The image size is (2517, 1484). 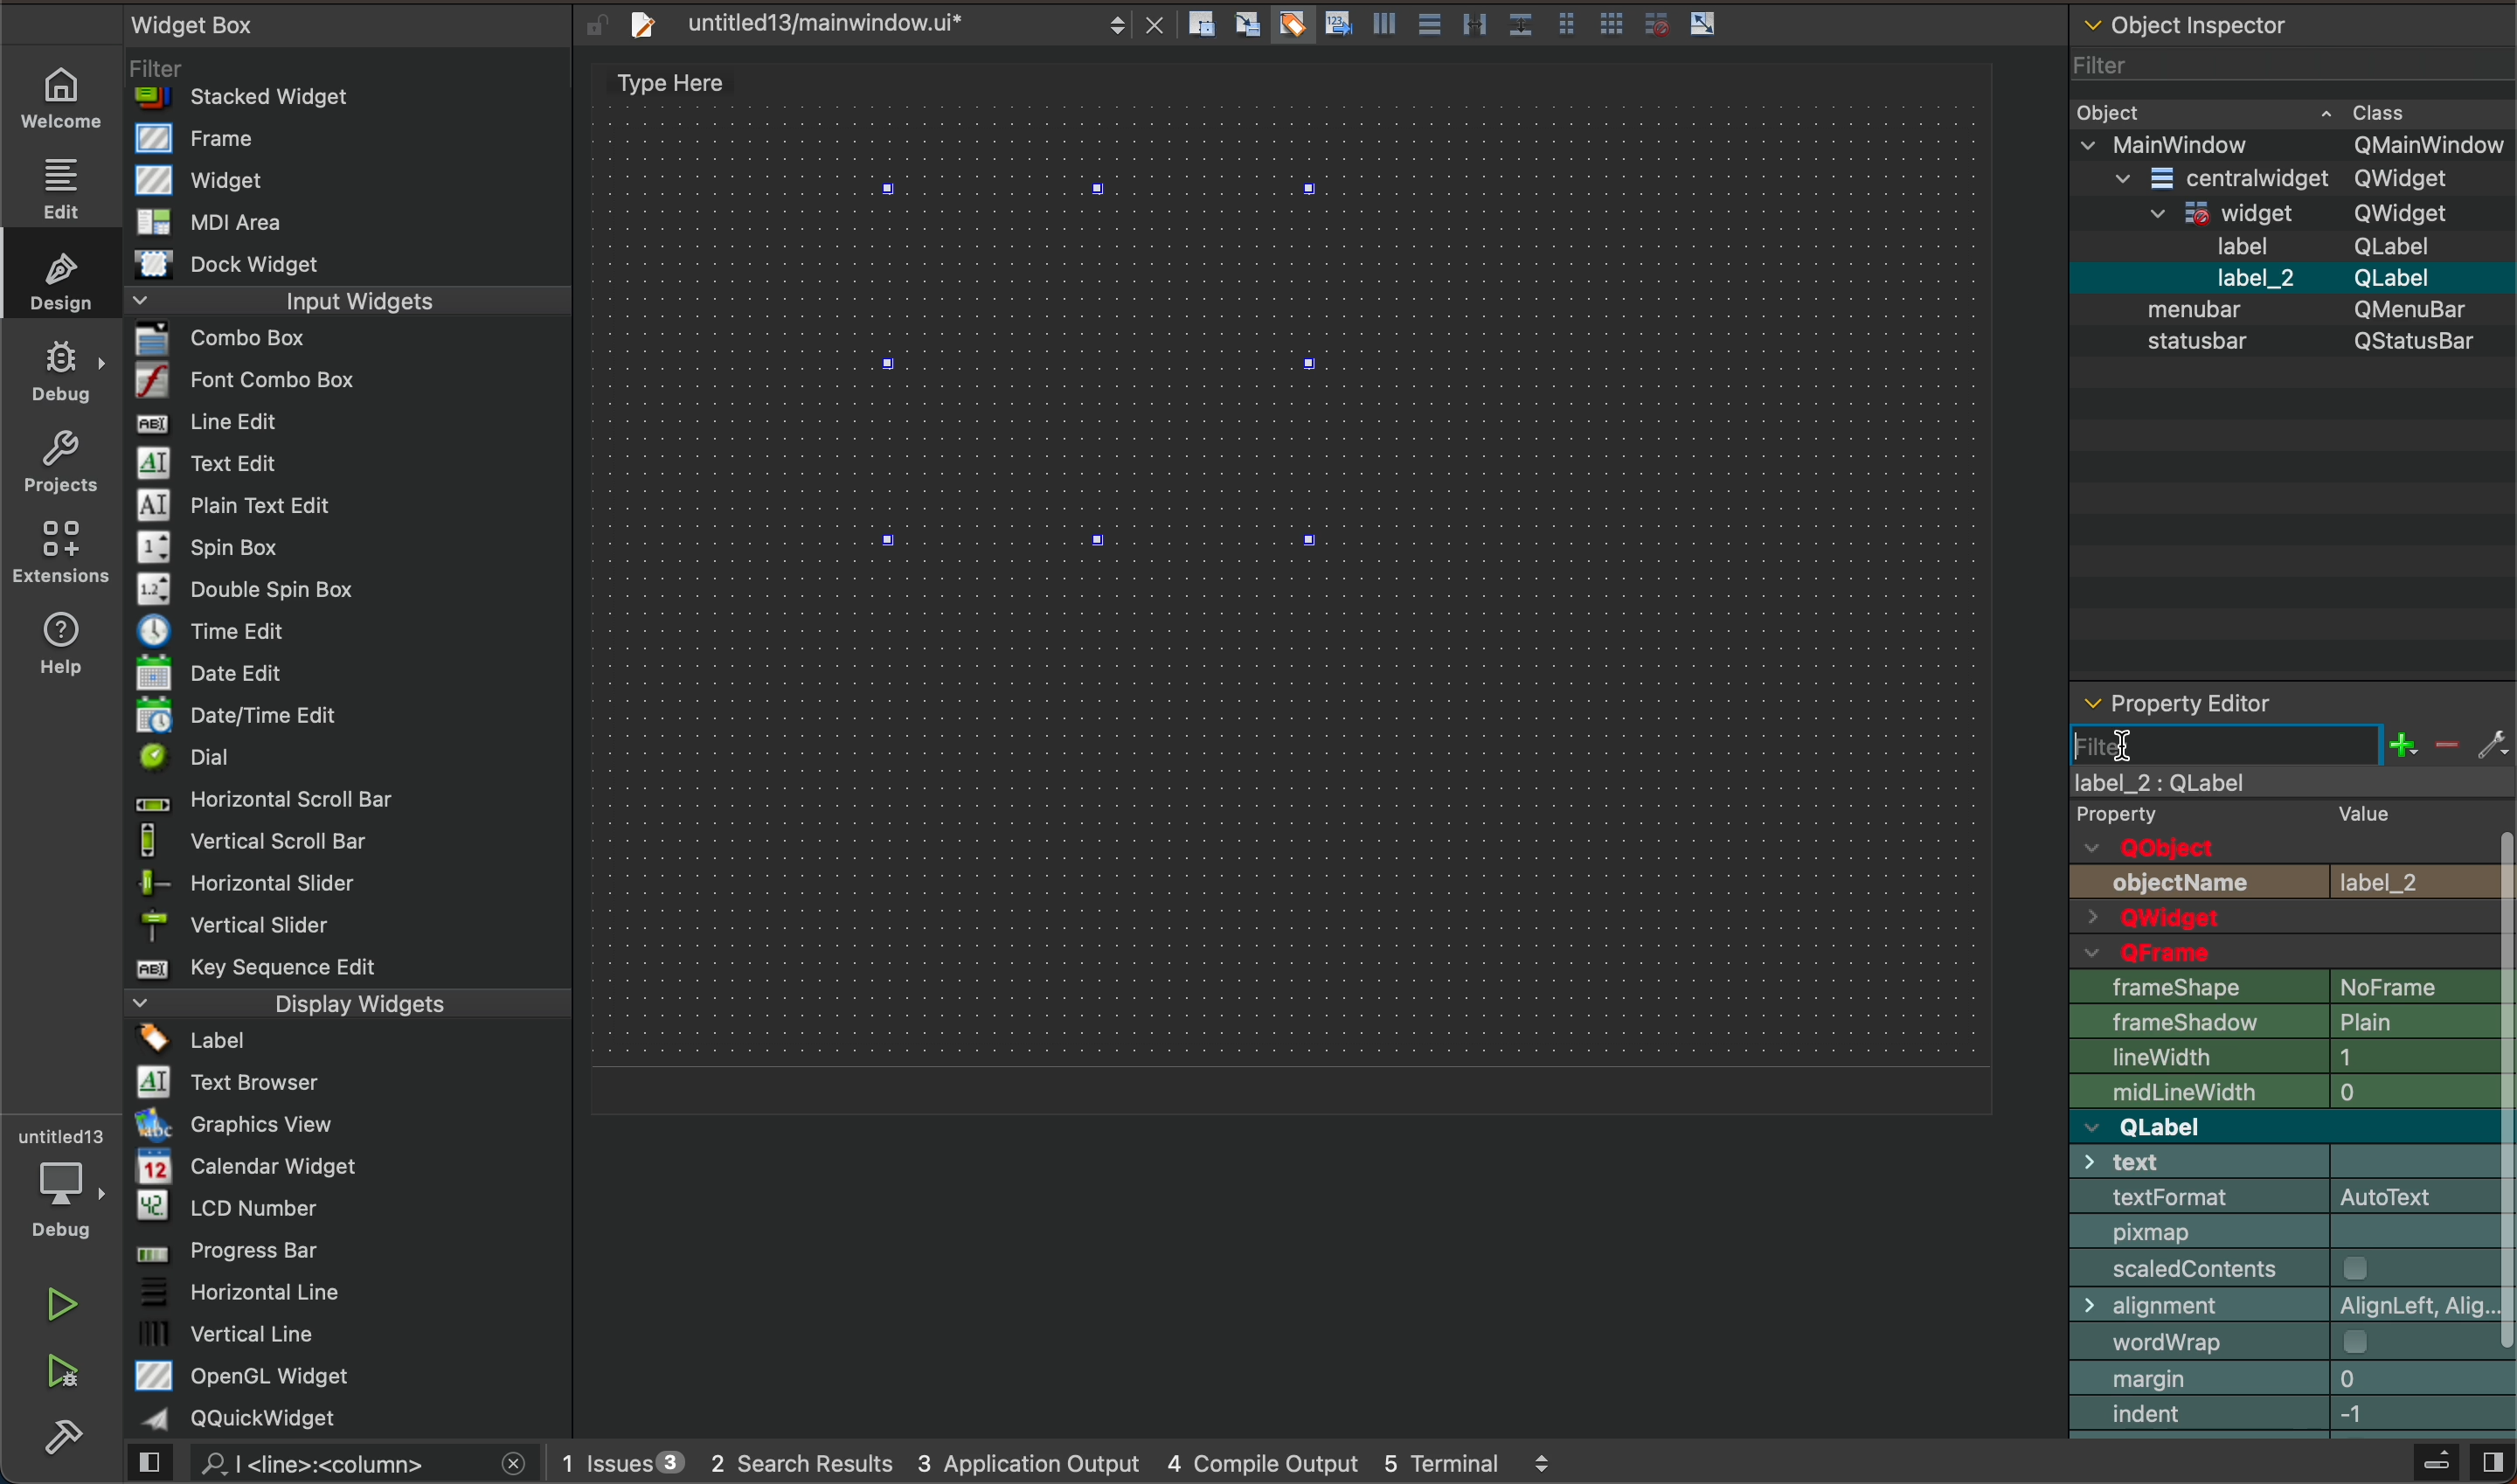 I want to click on property editor, so click(x=2254, y=702).